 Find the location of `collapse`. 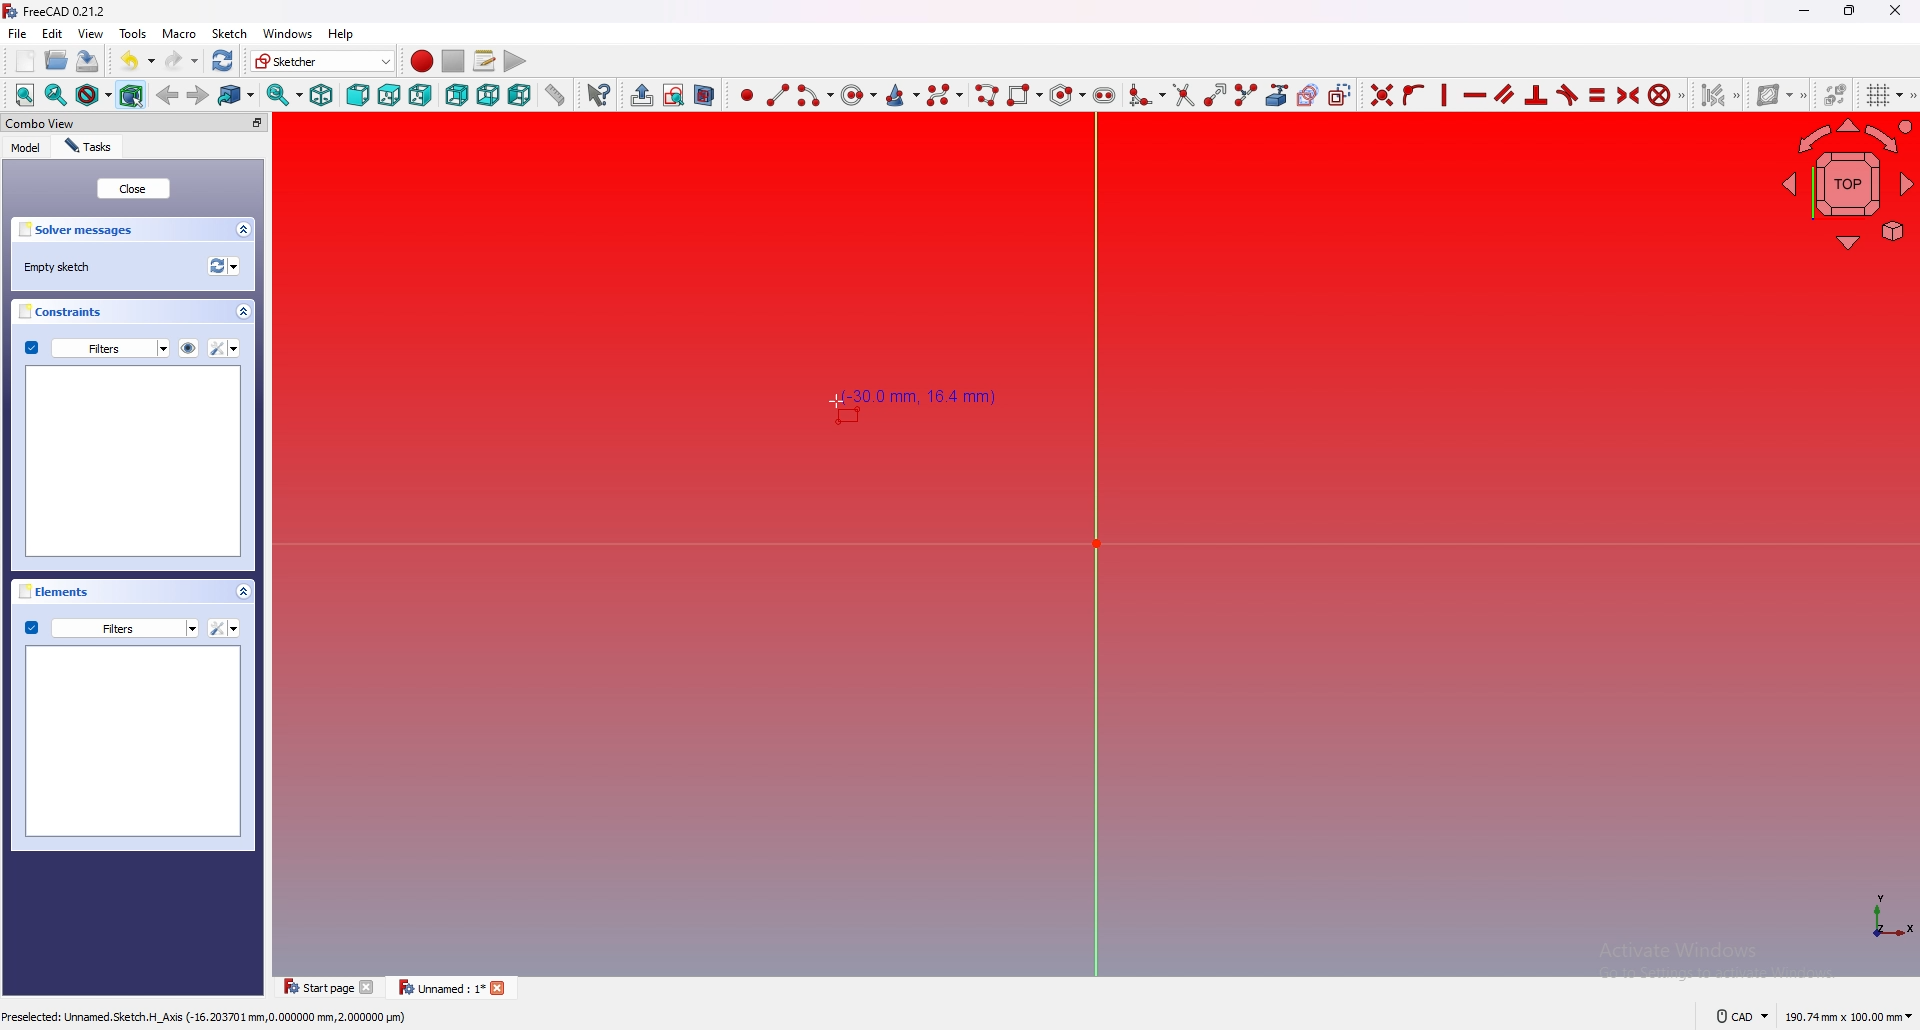

collapse is located at coordinates (242, 311).